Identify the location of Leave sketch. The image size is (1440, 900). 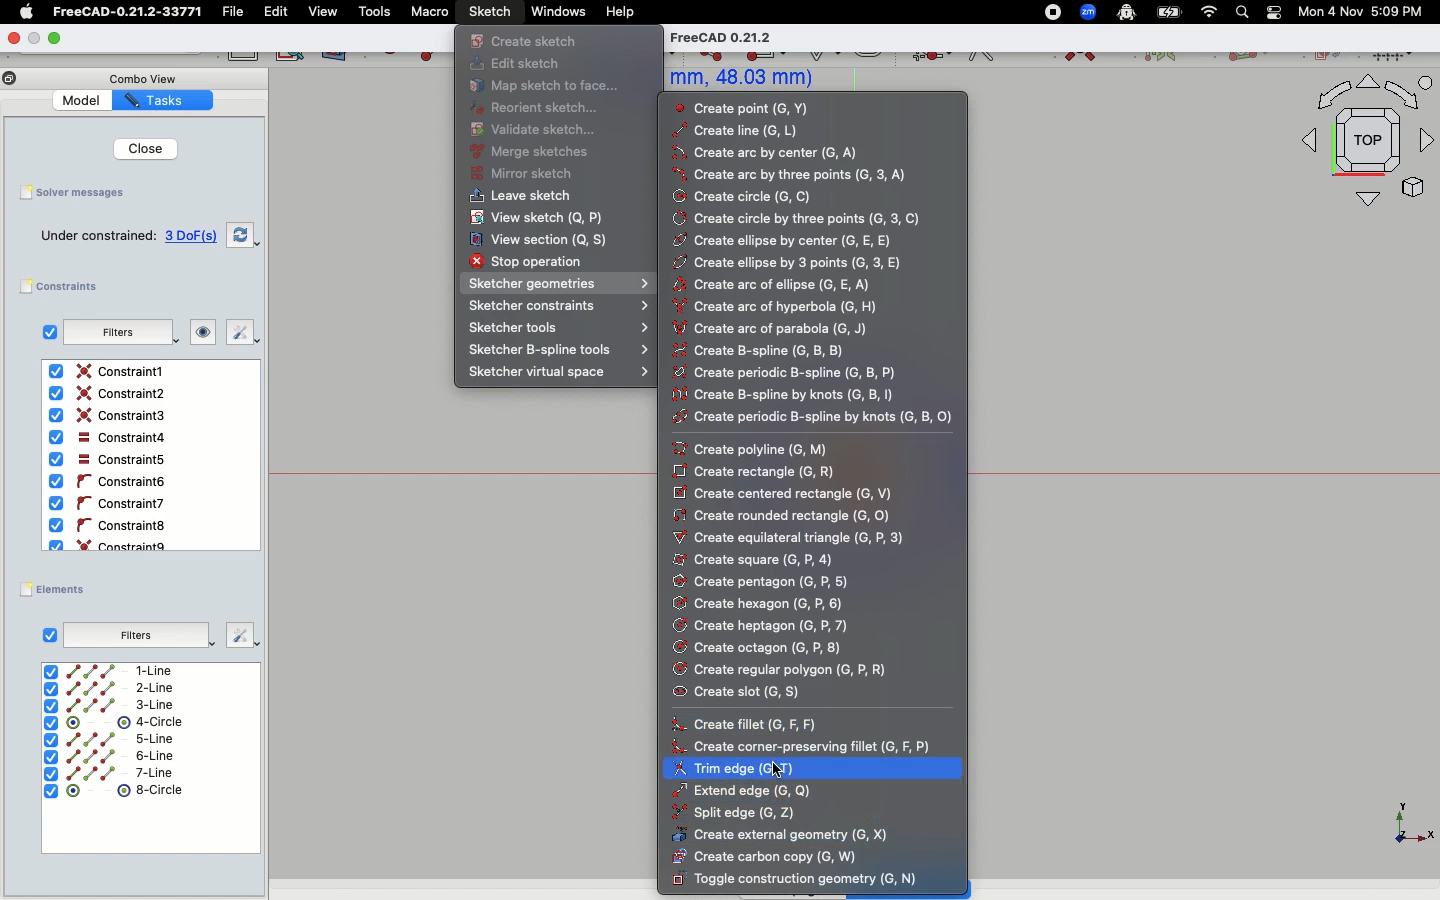
(541, 197).